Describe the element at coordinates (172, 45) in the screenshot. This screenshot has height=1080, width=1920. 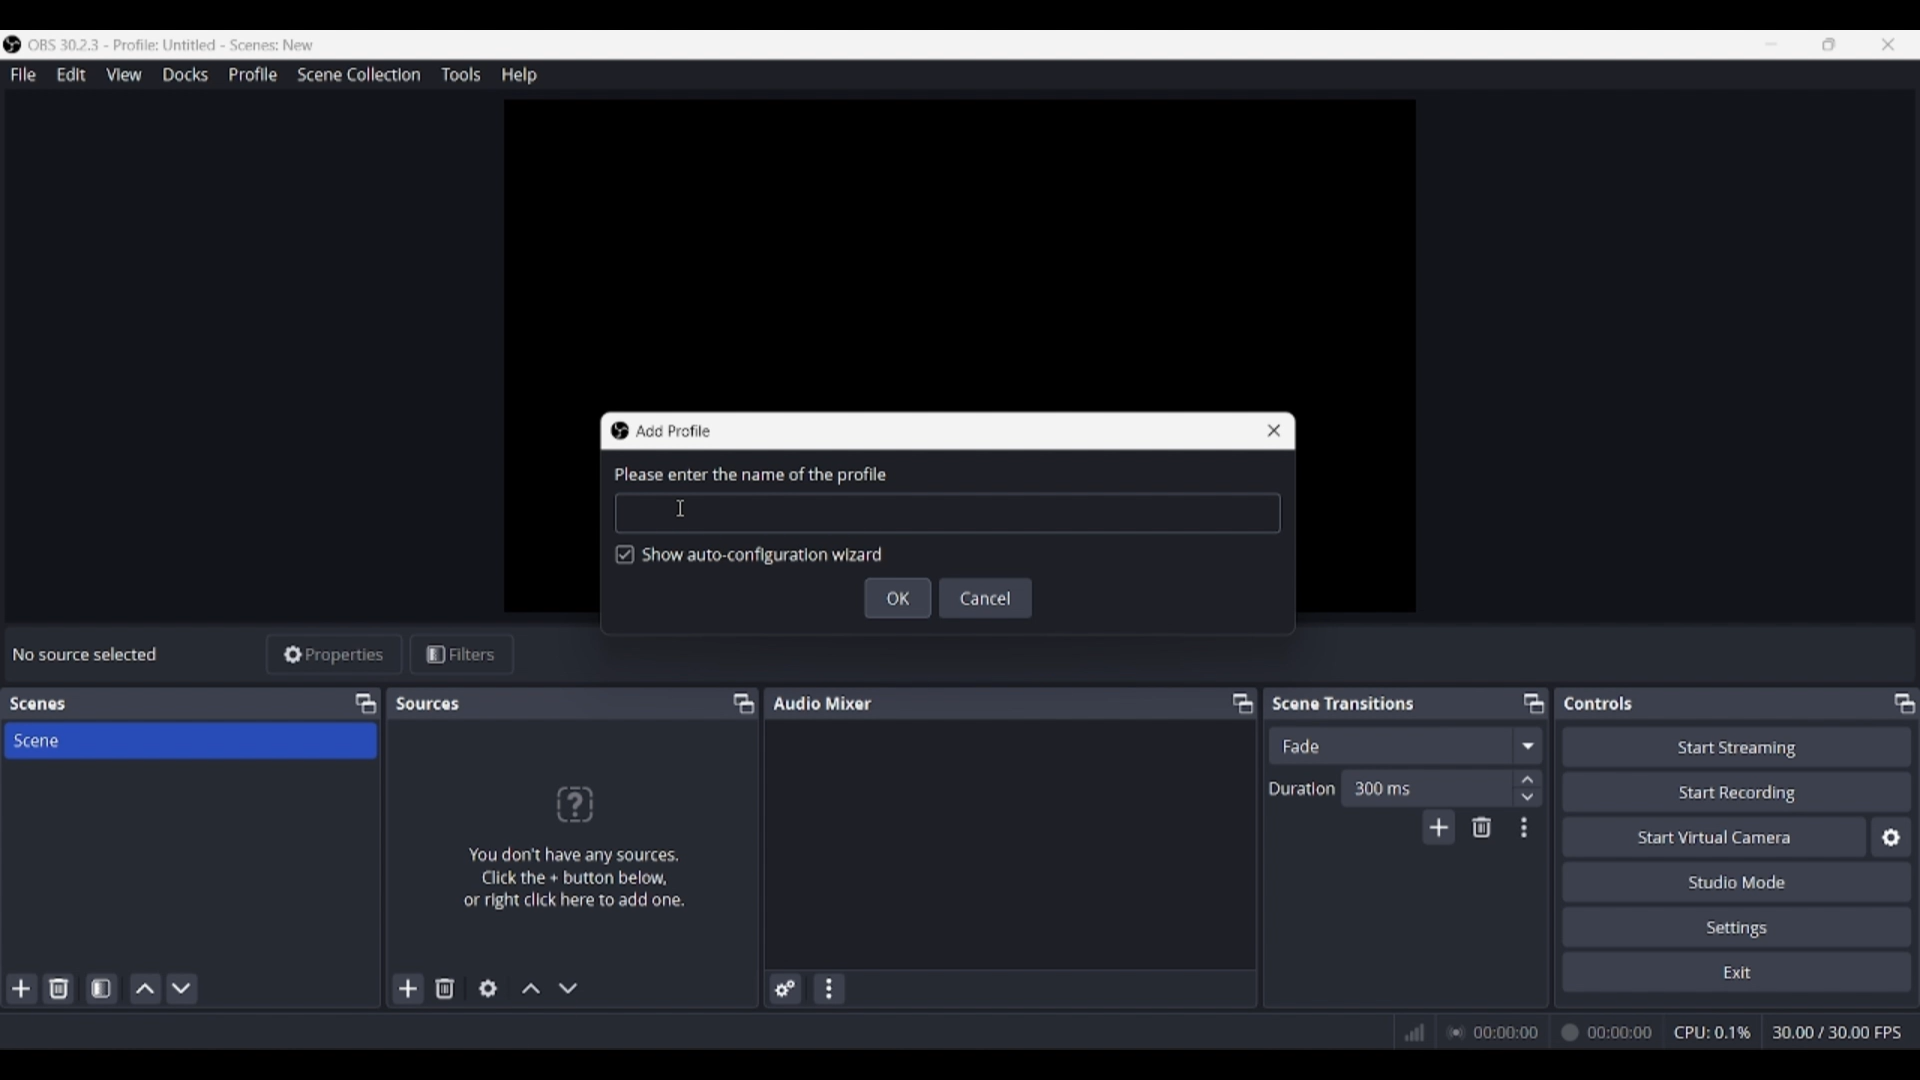
I see `Software and project name` at that location.